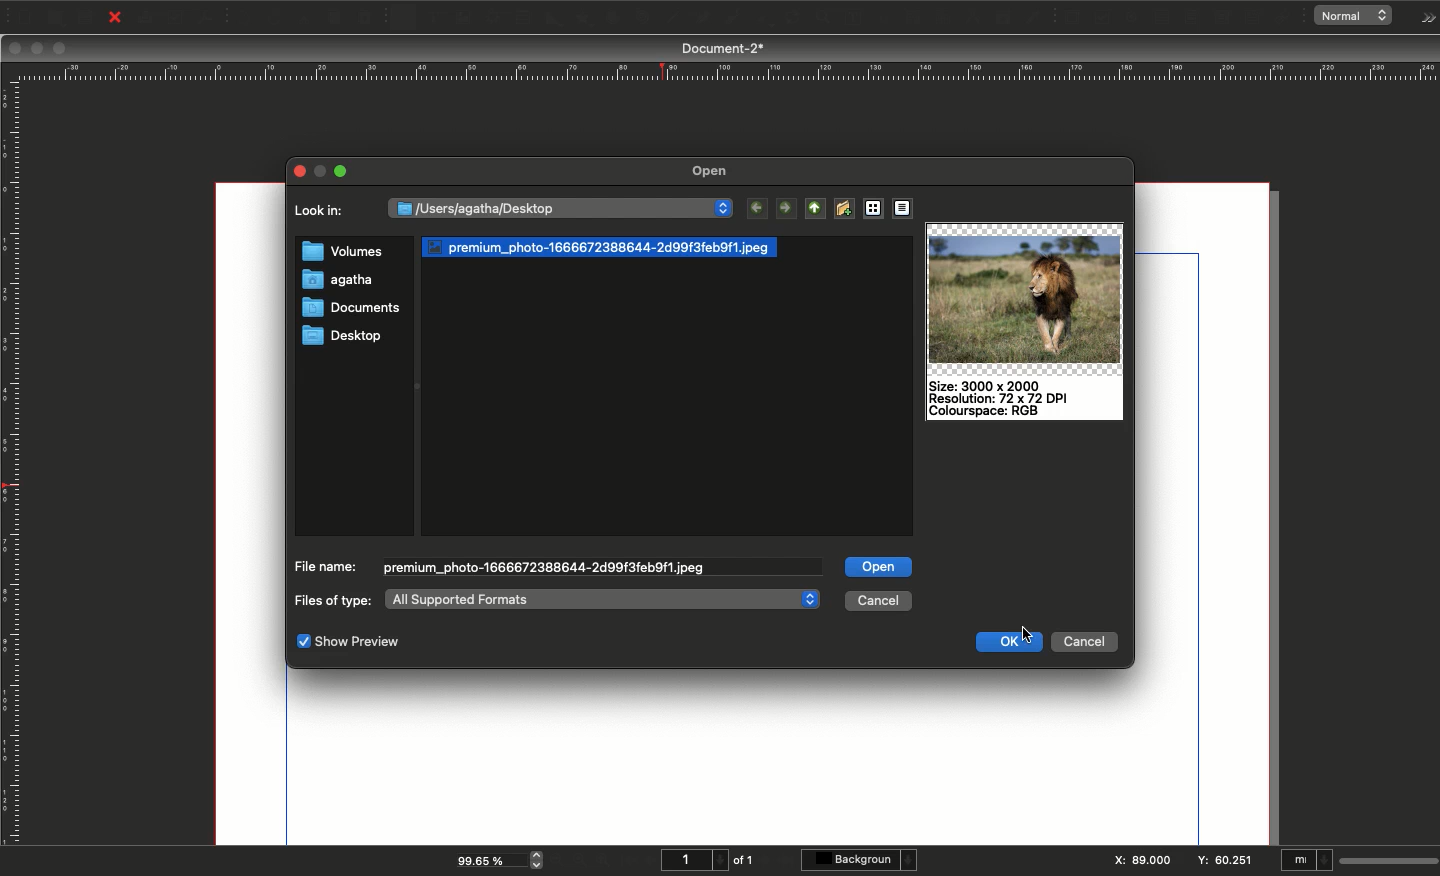 Image resolution: width=1440 pixels, height=876 pixels. What do you see at coordinates (15, 48) in the screenshot?
I see `Close` at bounding box center [15, 48].